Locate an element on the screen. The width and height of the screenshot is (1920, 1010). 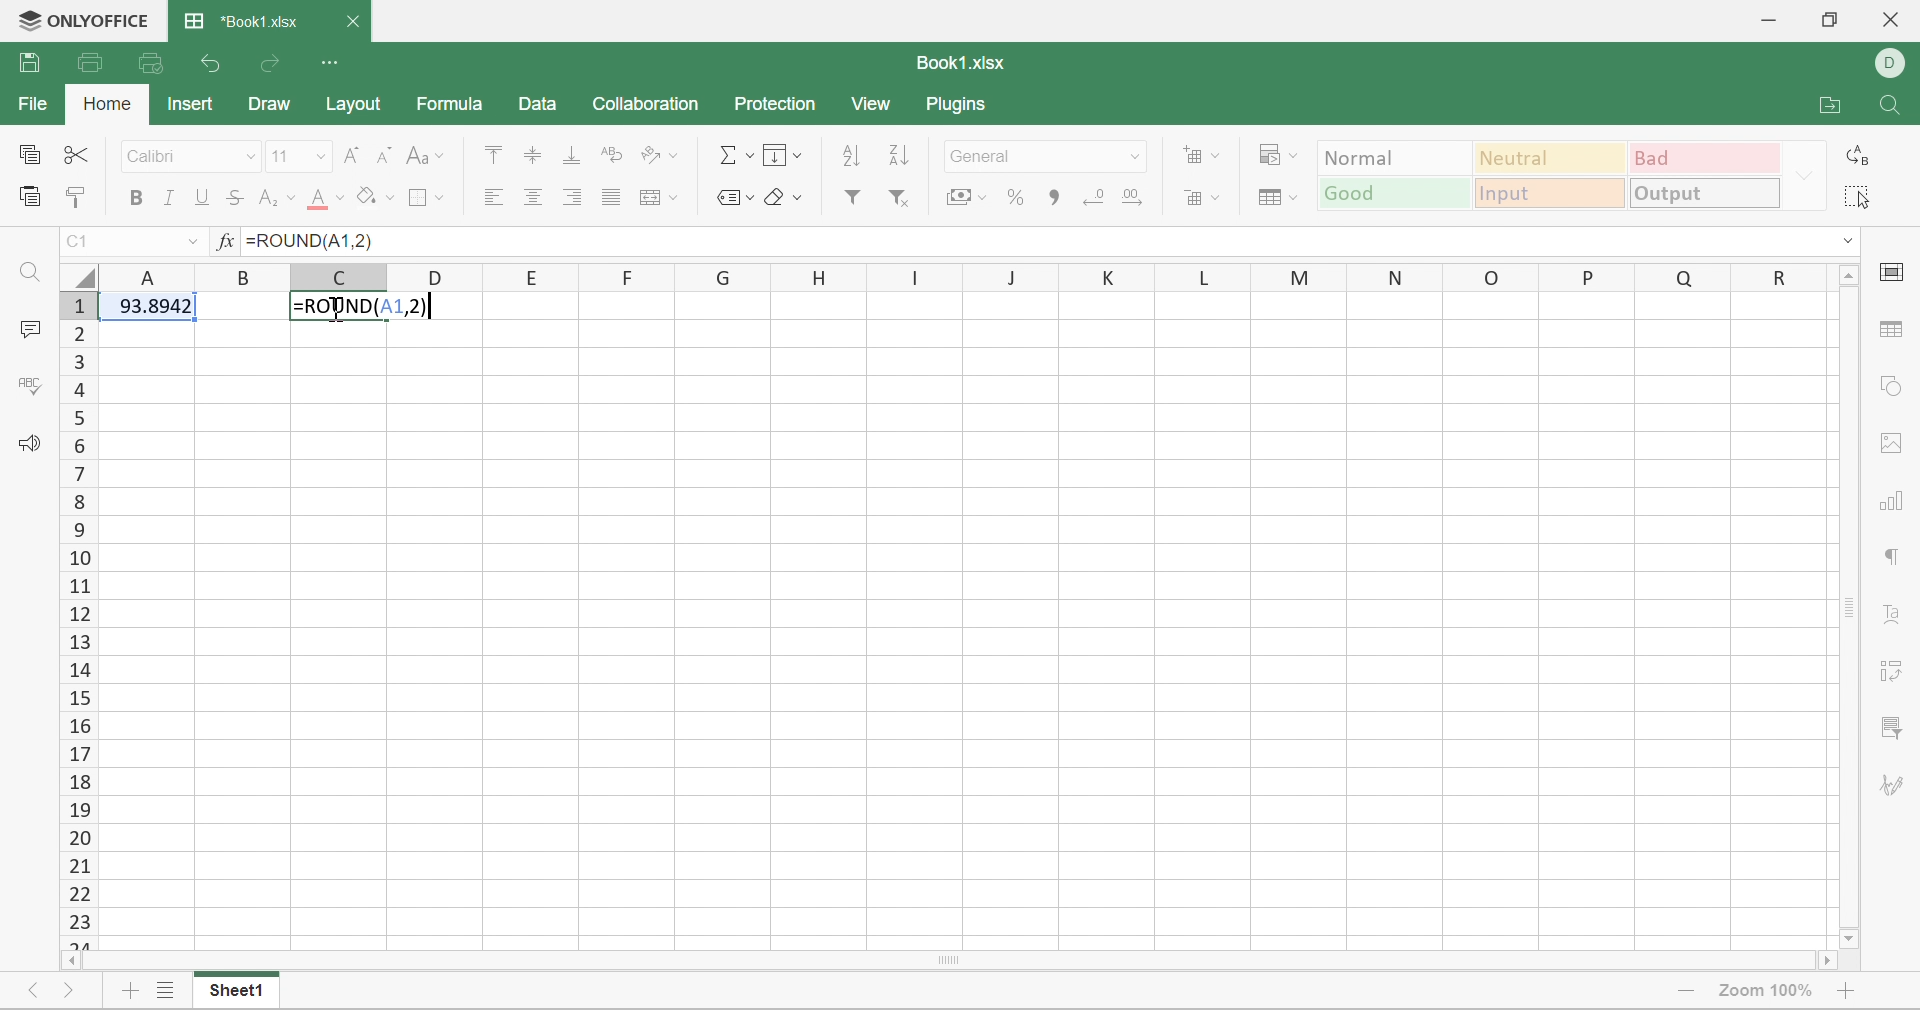
Align Top is located at coordinates (490, 152).